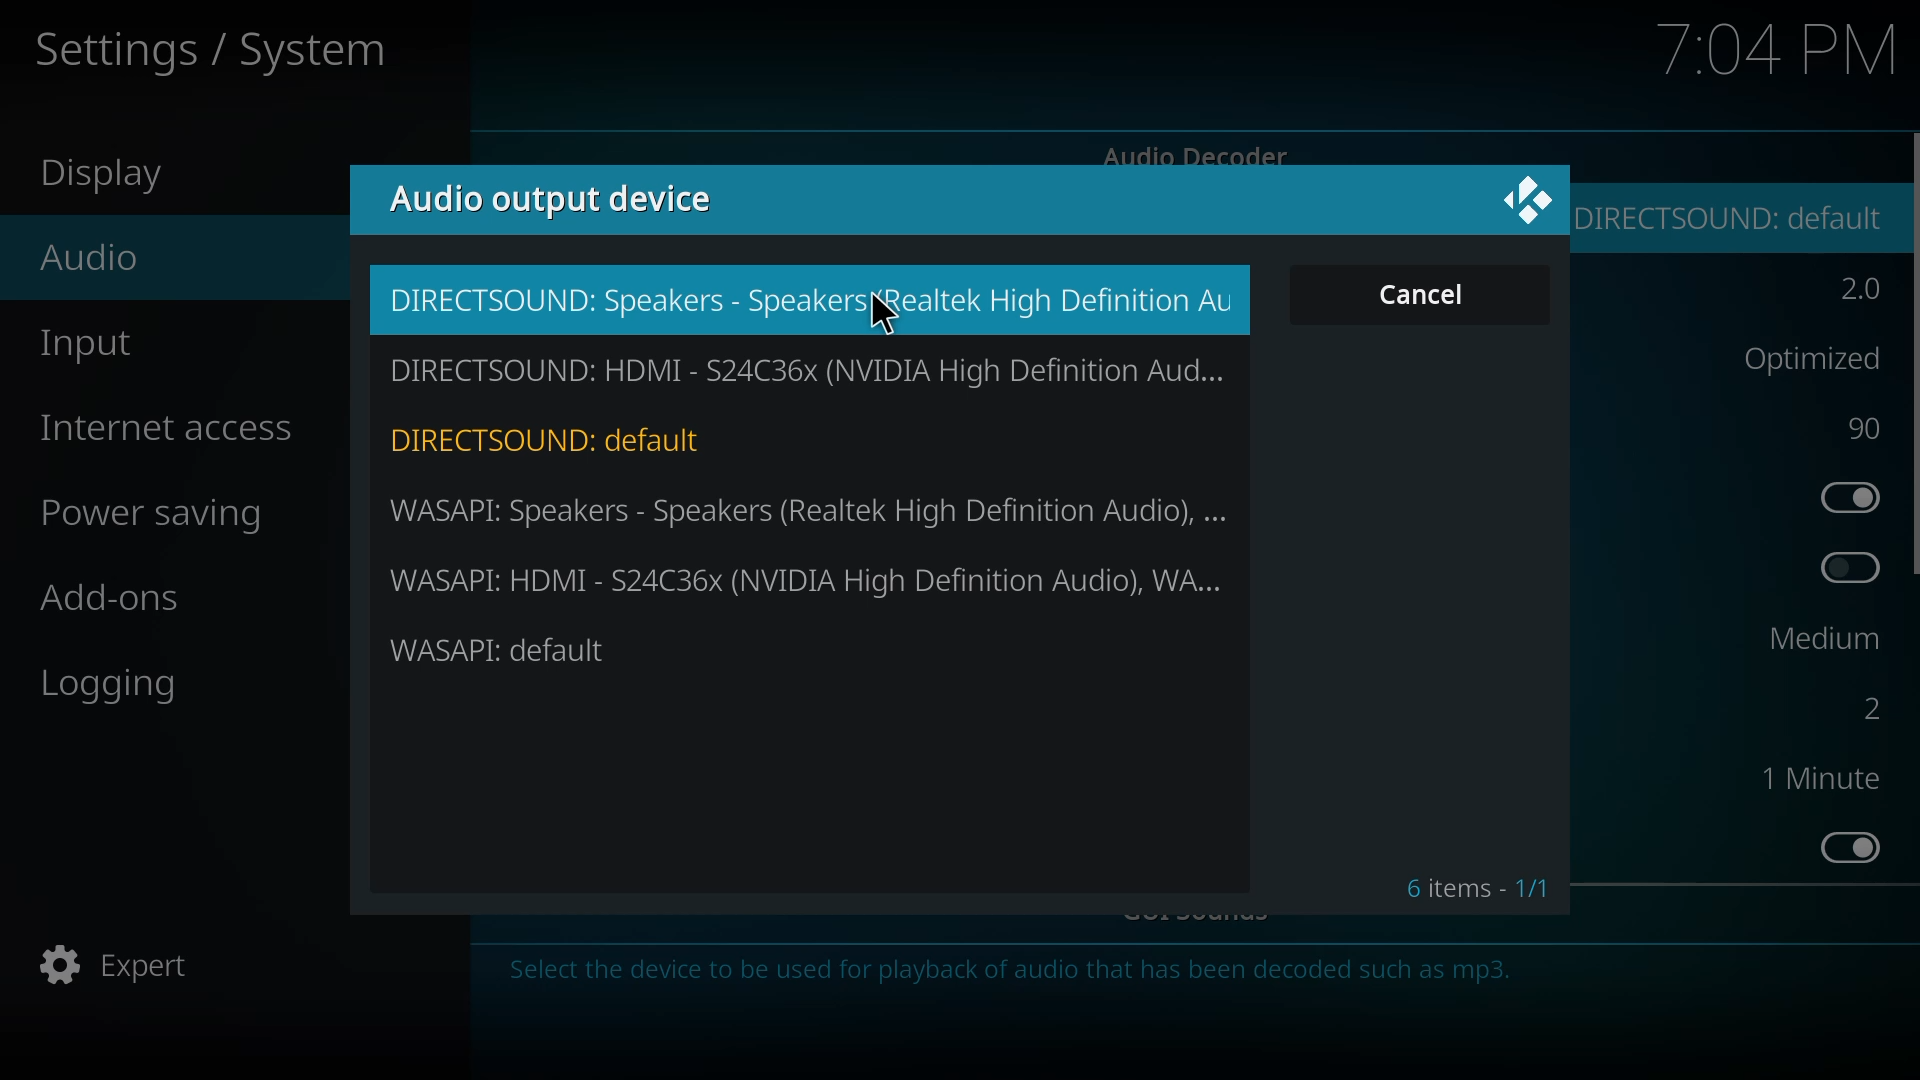 Image resolution: width=1920 pixels, height=1080 pixels. Describe the element at coordinates (172, 428) in the screenshot. I see `internet access` at that location.